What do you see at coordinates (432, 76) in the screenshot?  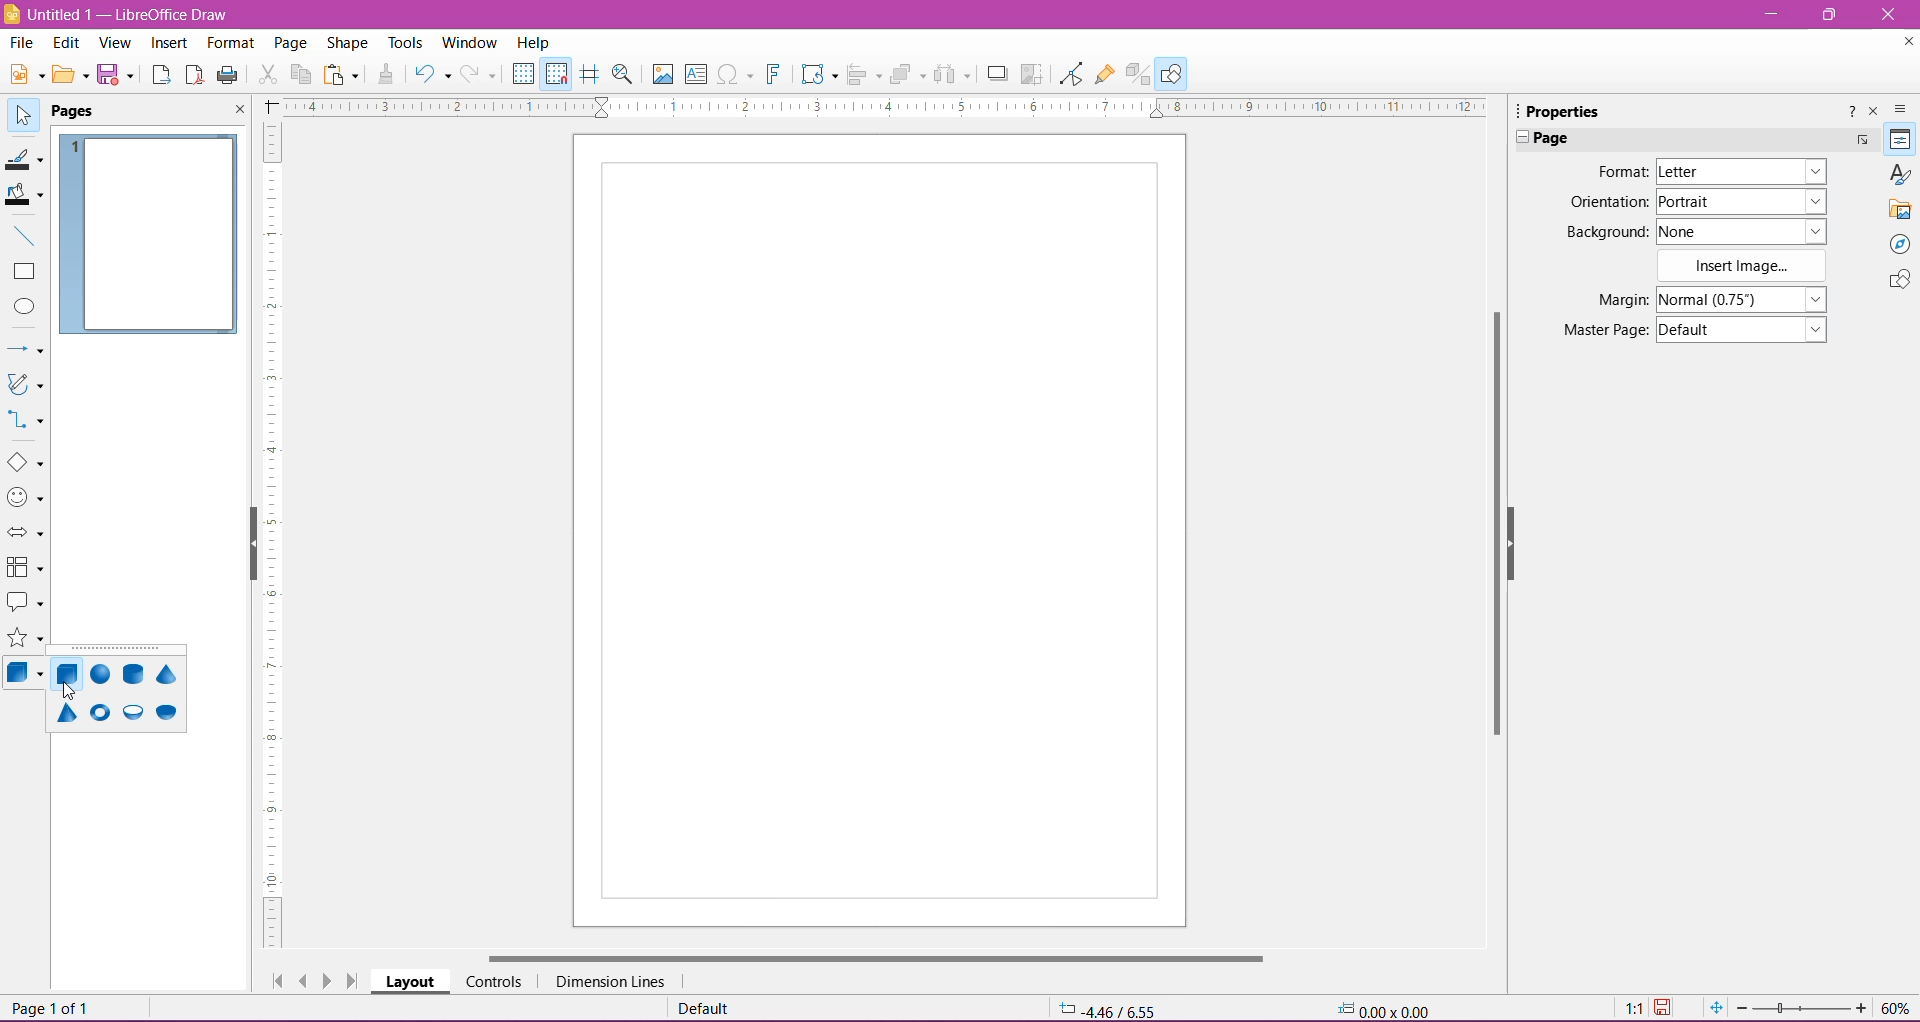 I see `Undo` at bounding box center [432, 76].